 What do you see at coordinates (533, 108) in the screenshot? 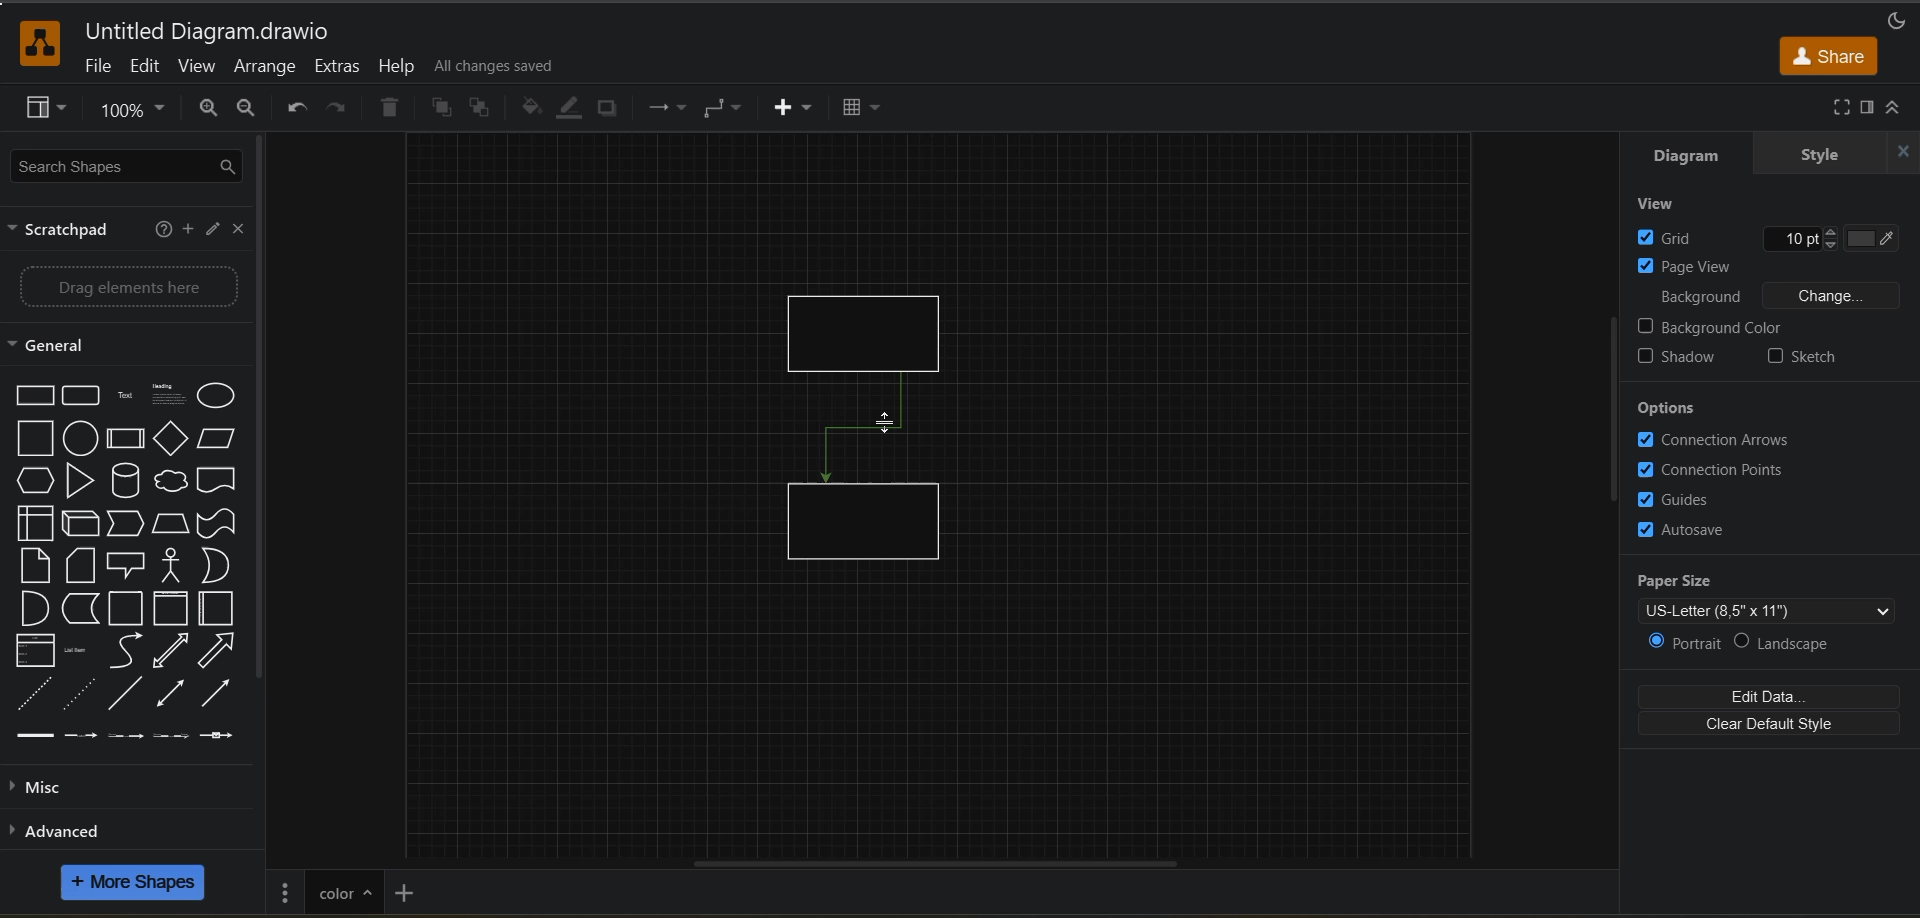
I see `fill color` at bounding box center [533, 108].